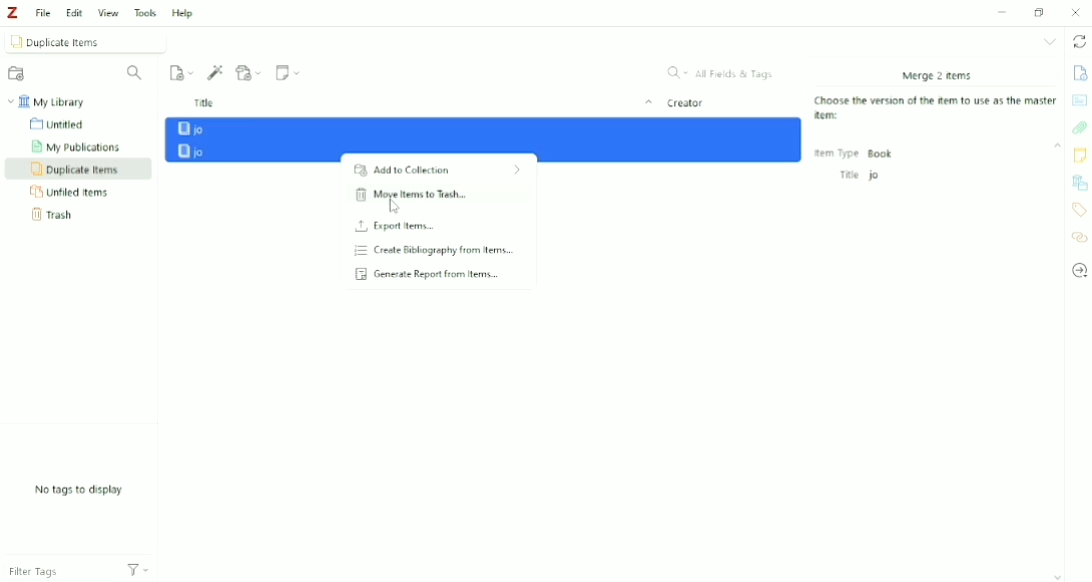  Describe the element at coordinates (1042, 12) in the screenshot. I see `Maximize` at that location.